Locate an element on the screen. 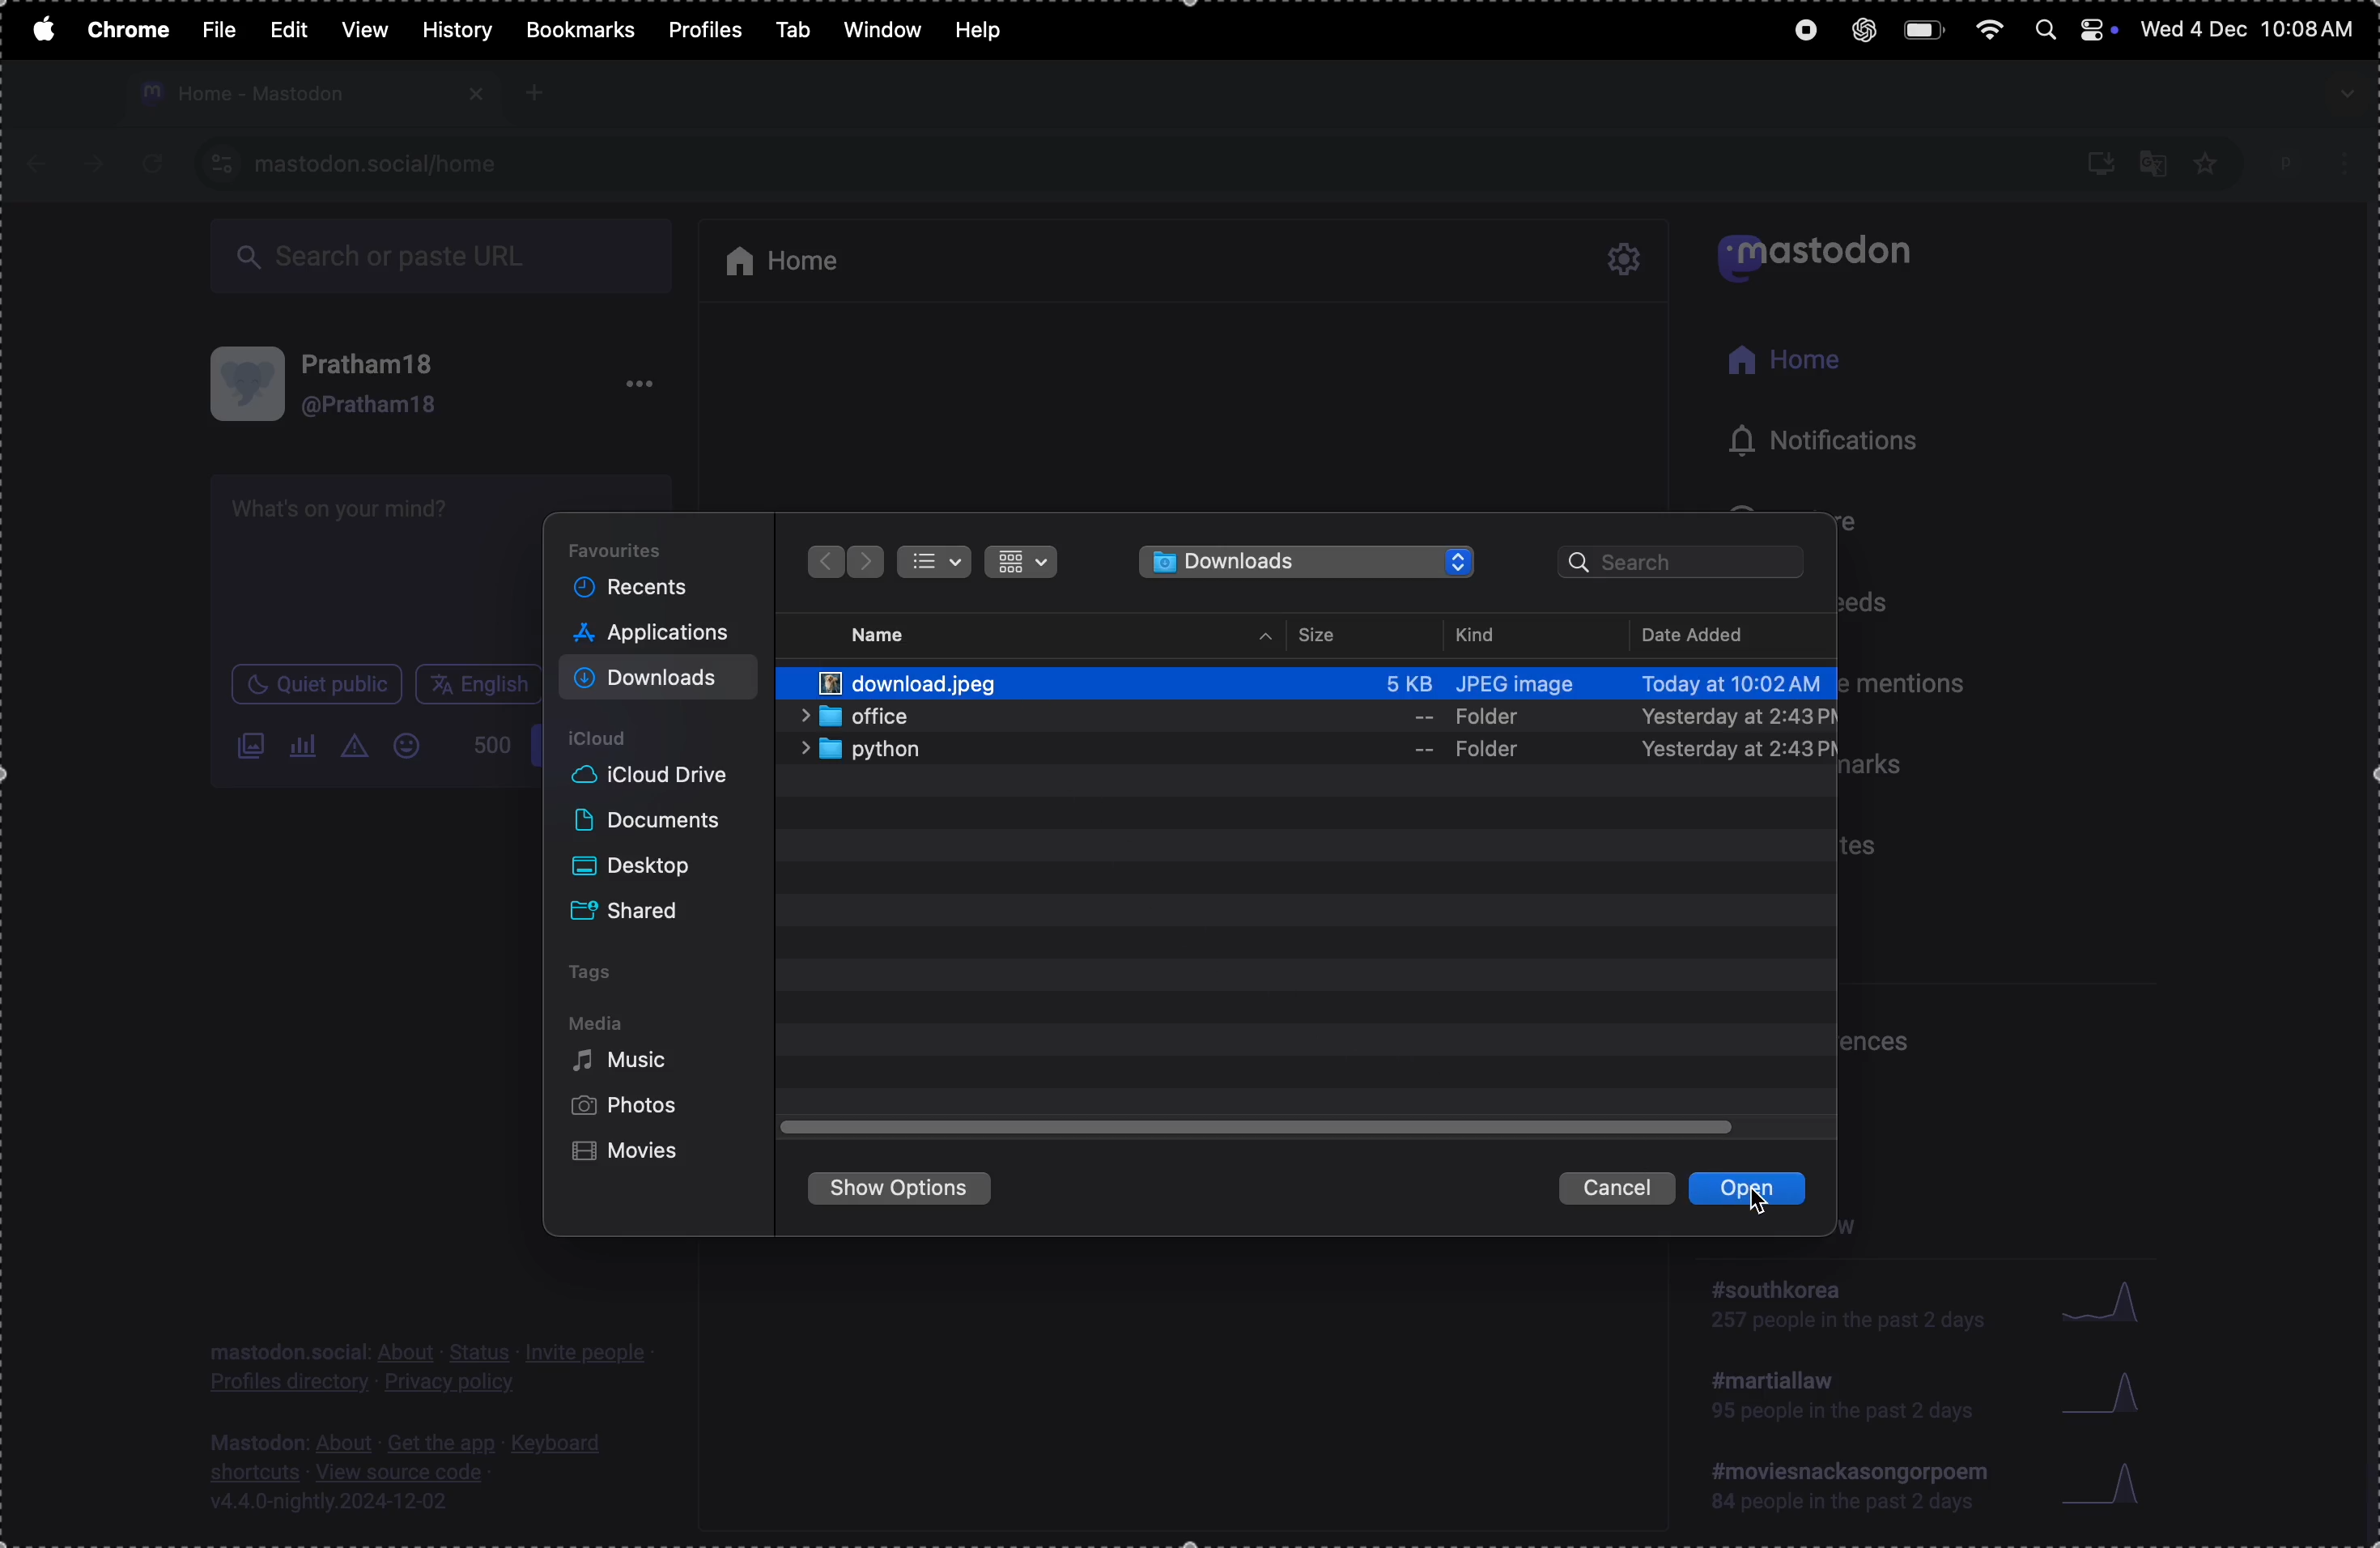  help is located at coordinates (988, 25).